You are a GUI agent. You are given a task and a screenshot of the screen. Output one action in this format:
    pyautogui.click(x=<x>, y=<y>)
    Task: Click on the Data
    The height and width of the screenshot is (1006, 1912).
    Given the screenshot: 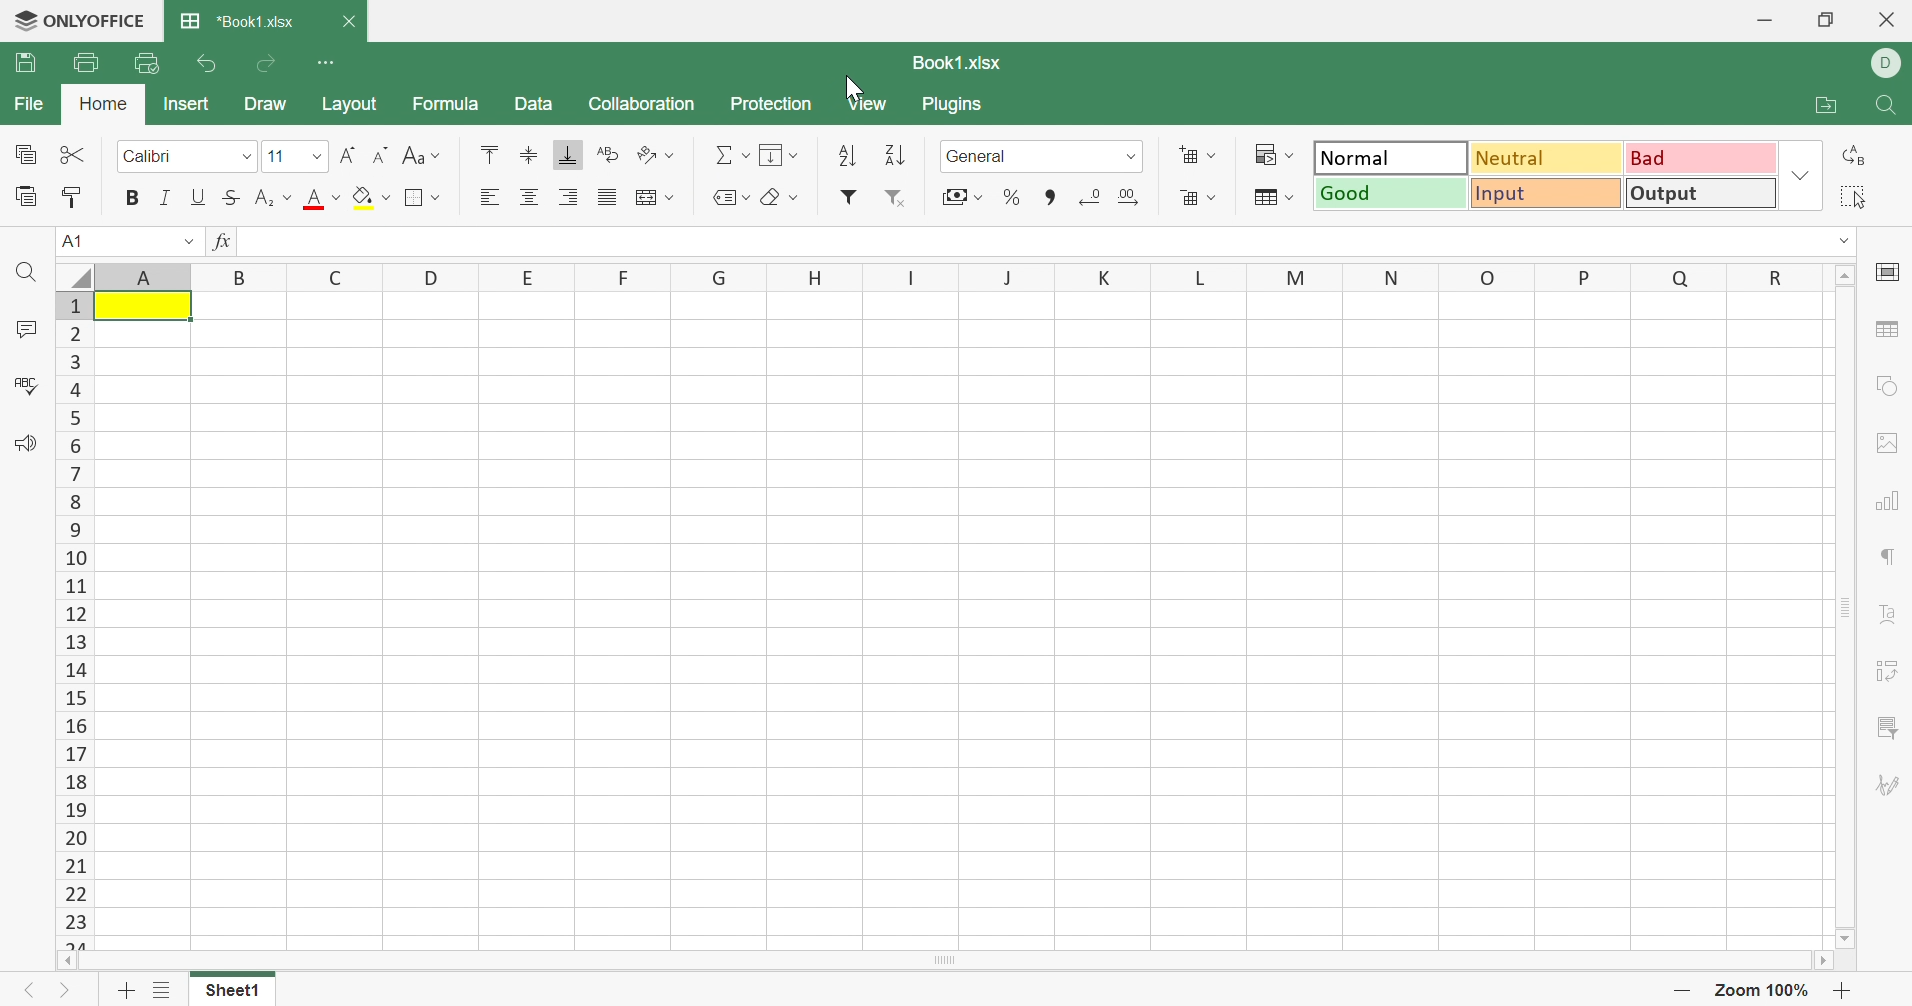 What is the action you would take?
    pyautogui.click(x=536, y=102)
    